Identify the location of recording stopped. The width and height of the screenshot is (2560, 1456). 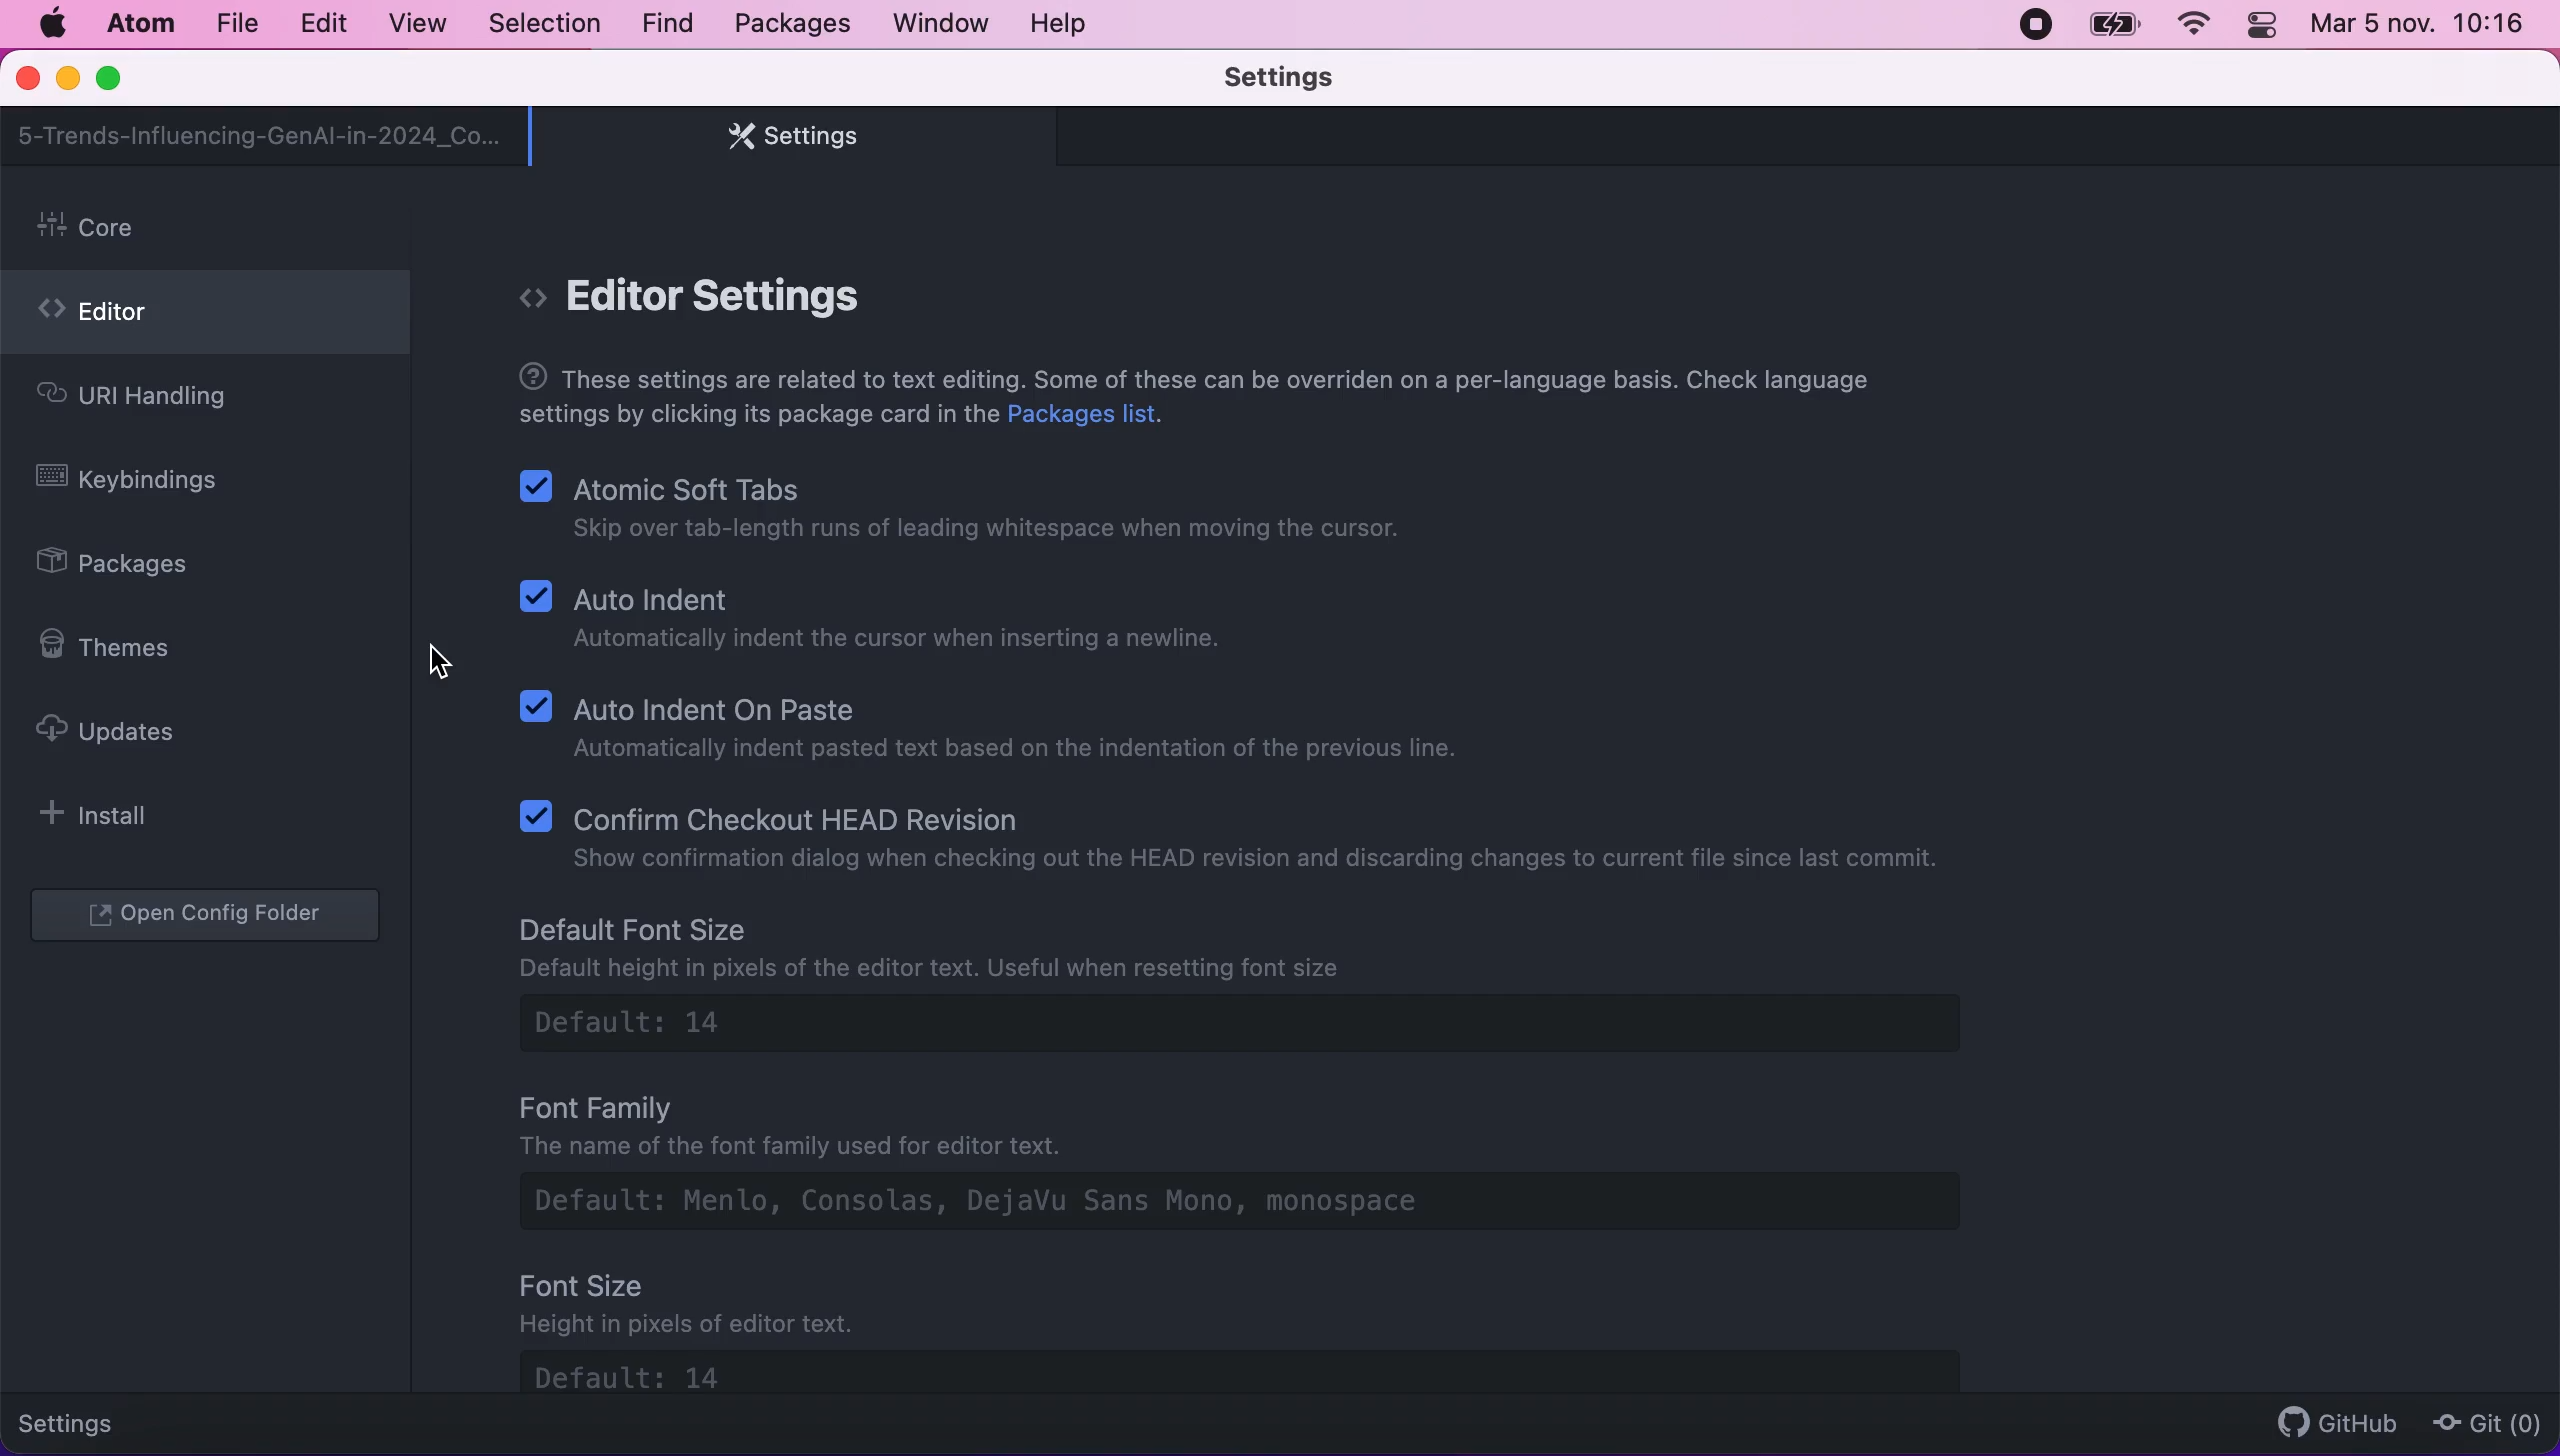
(2032, 23).